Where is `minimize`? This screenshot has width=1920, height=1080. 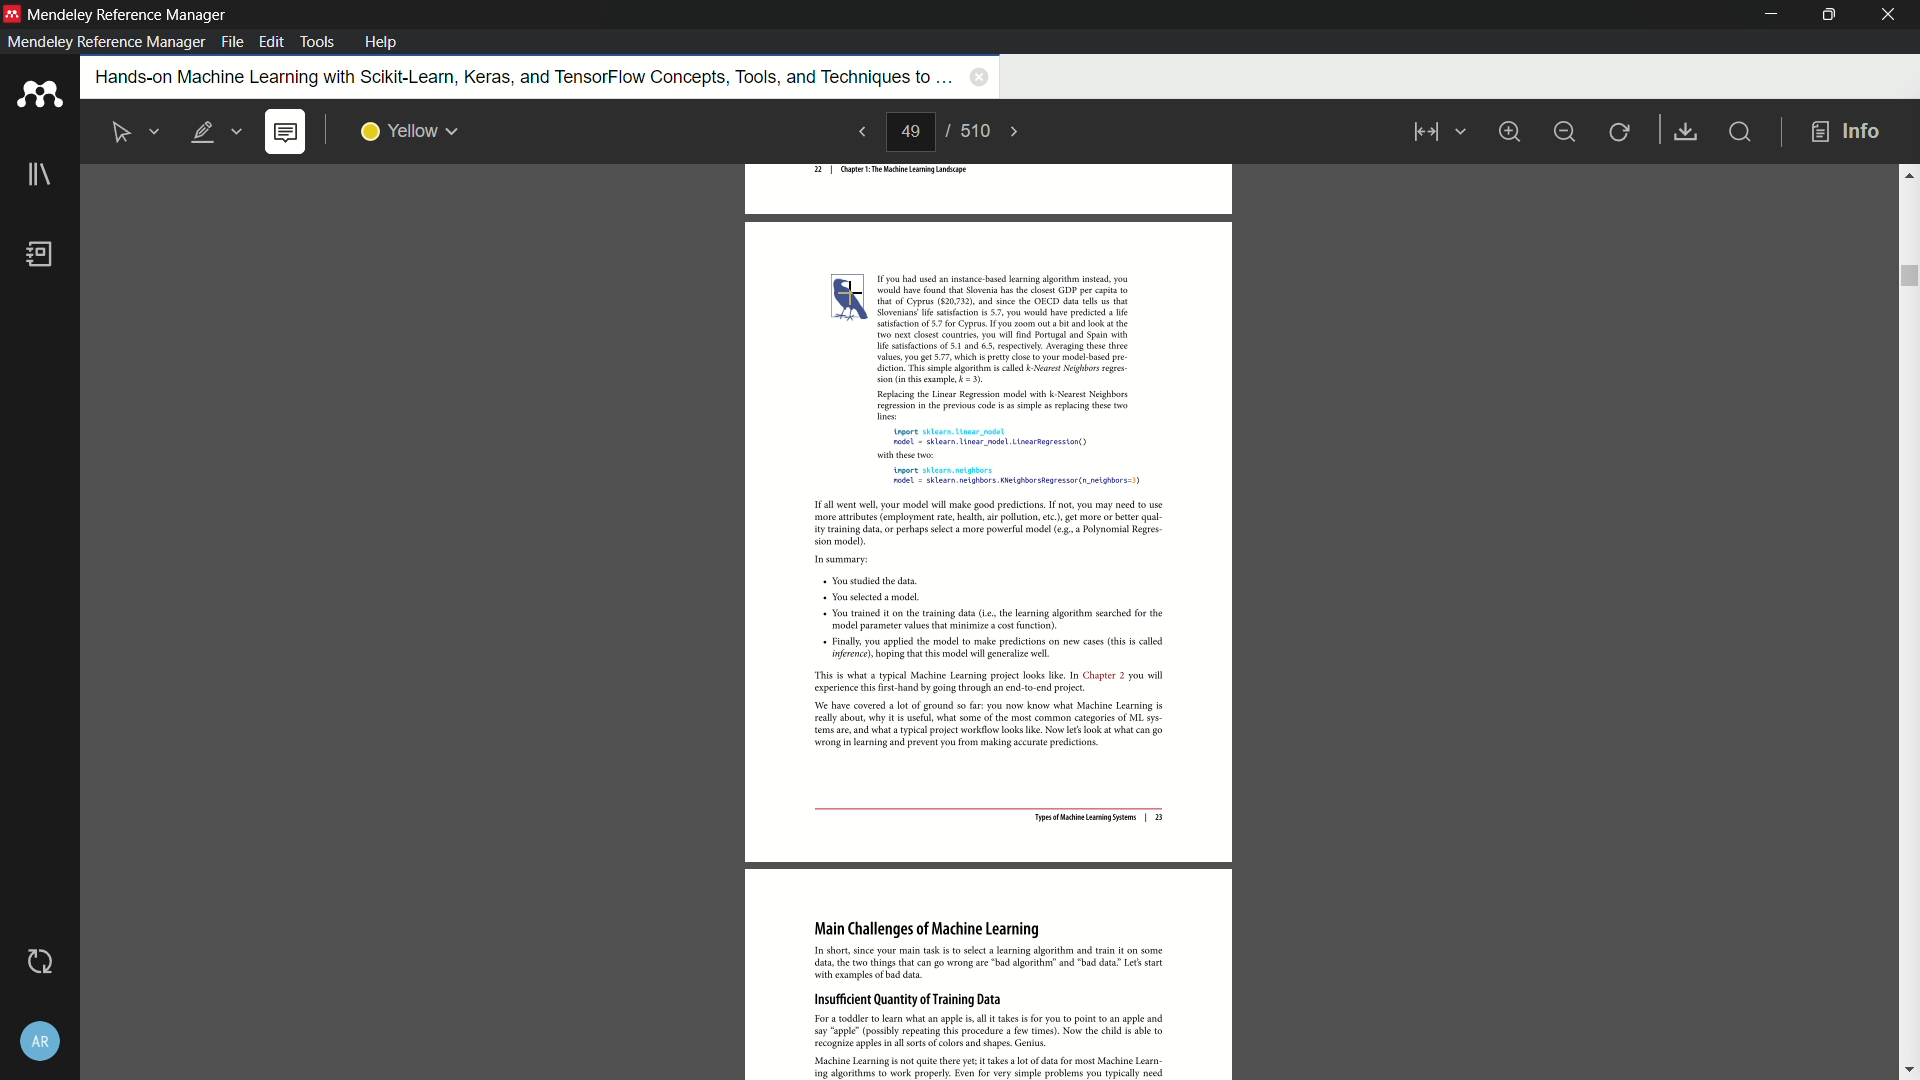
minimize is located at coordinates (1763, 14).